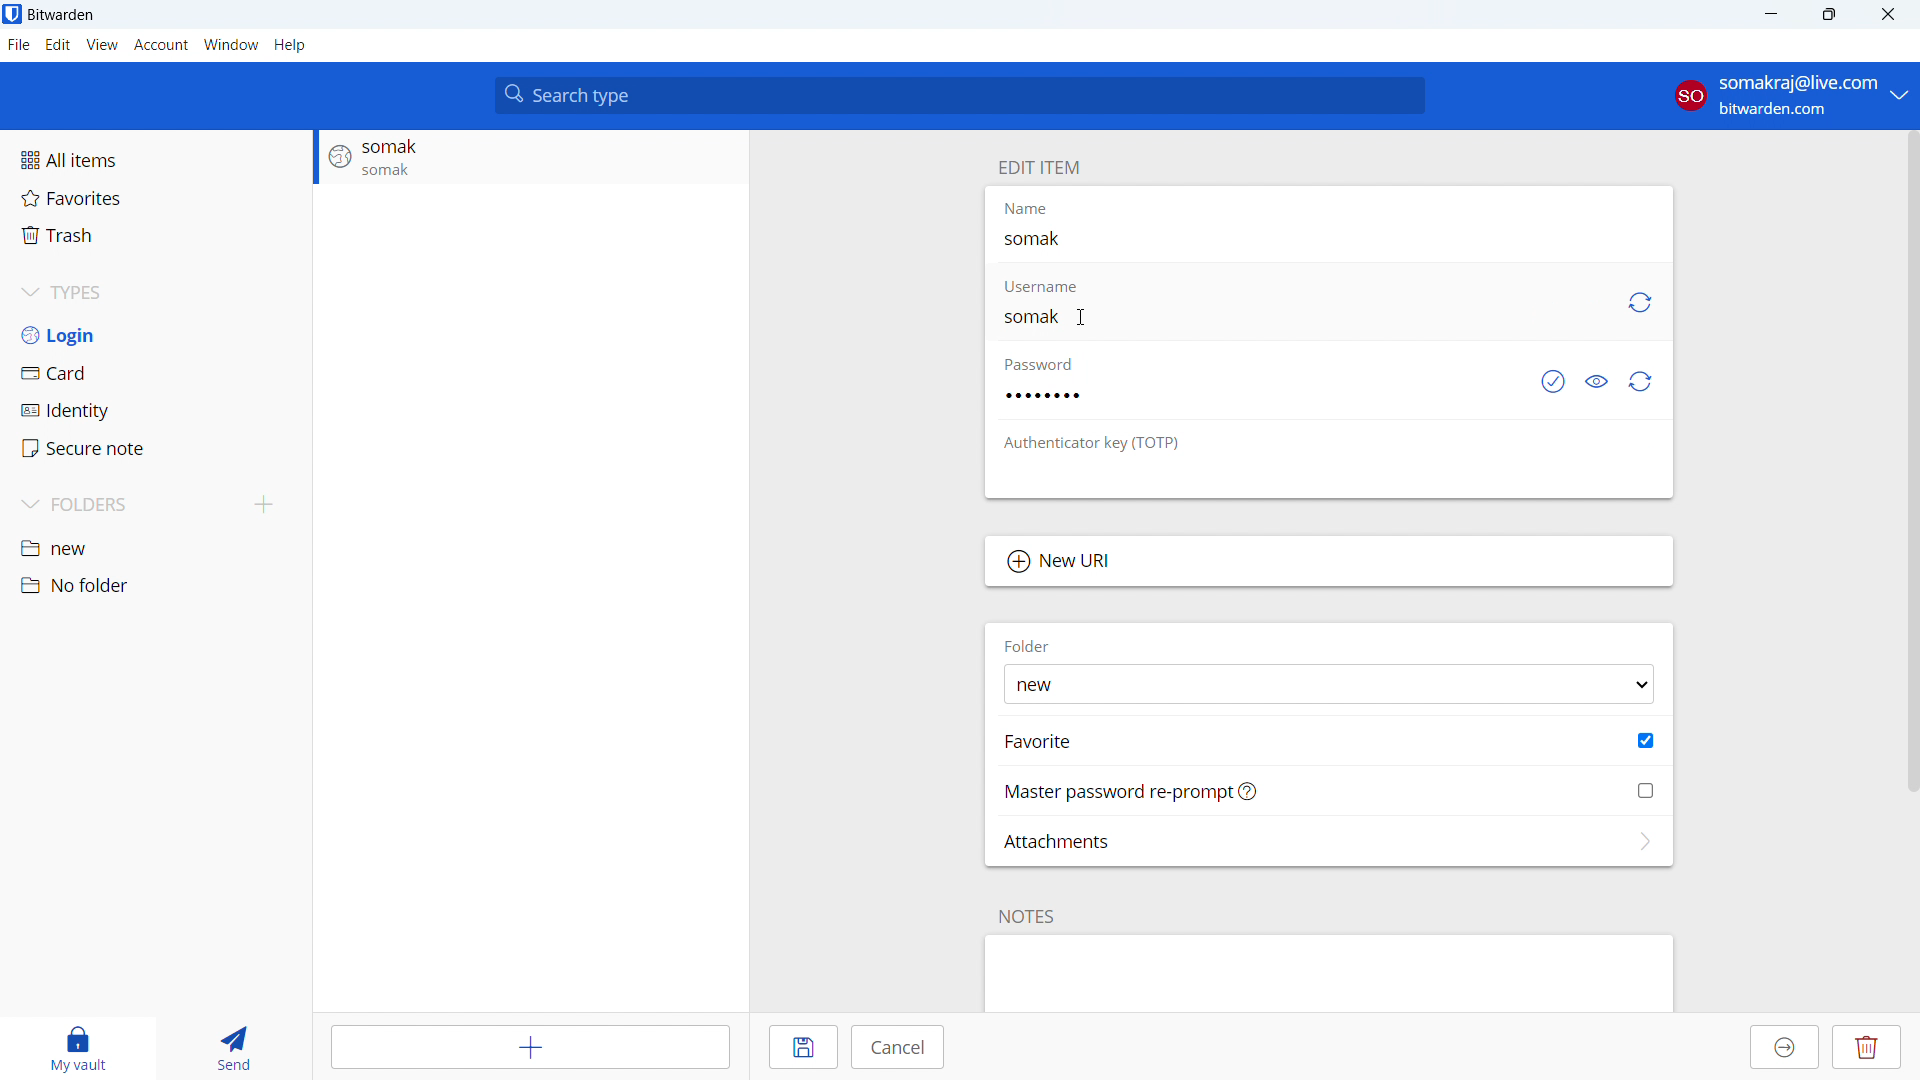  Describe the element at coordinates (1035, 211) in the screenshot. I see `Name` at that location.